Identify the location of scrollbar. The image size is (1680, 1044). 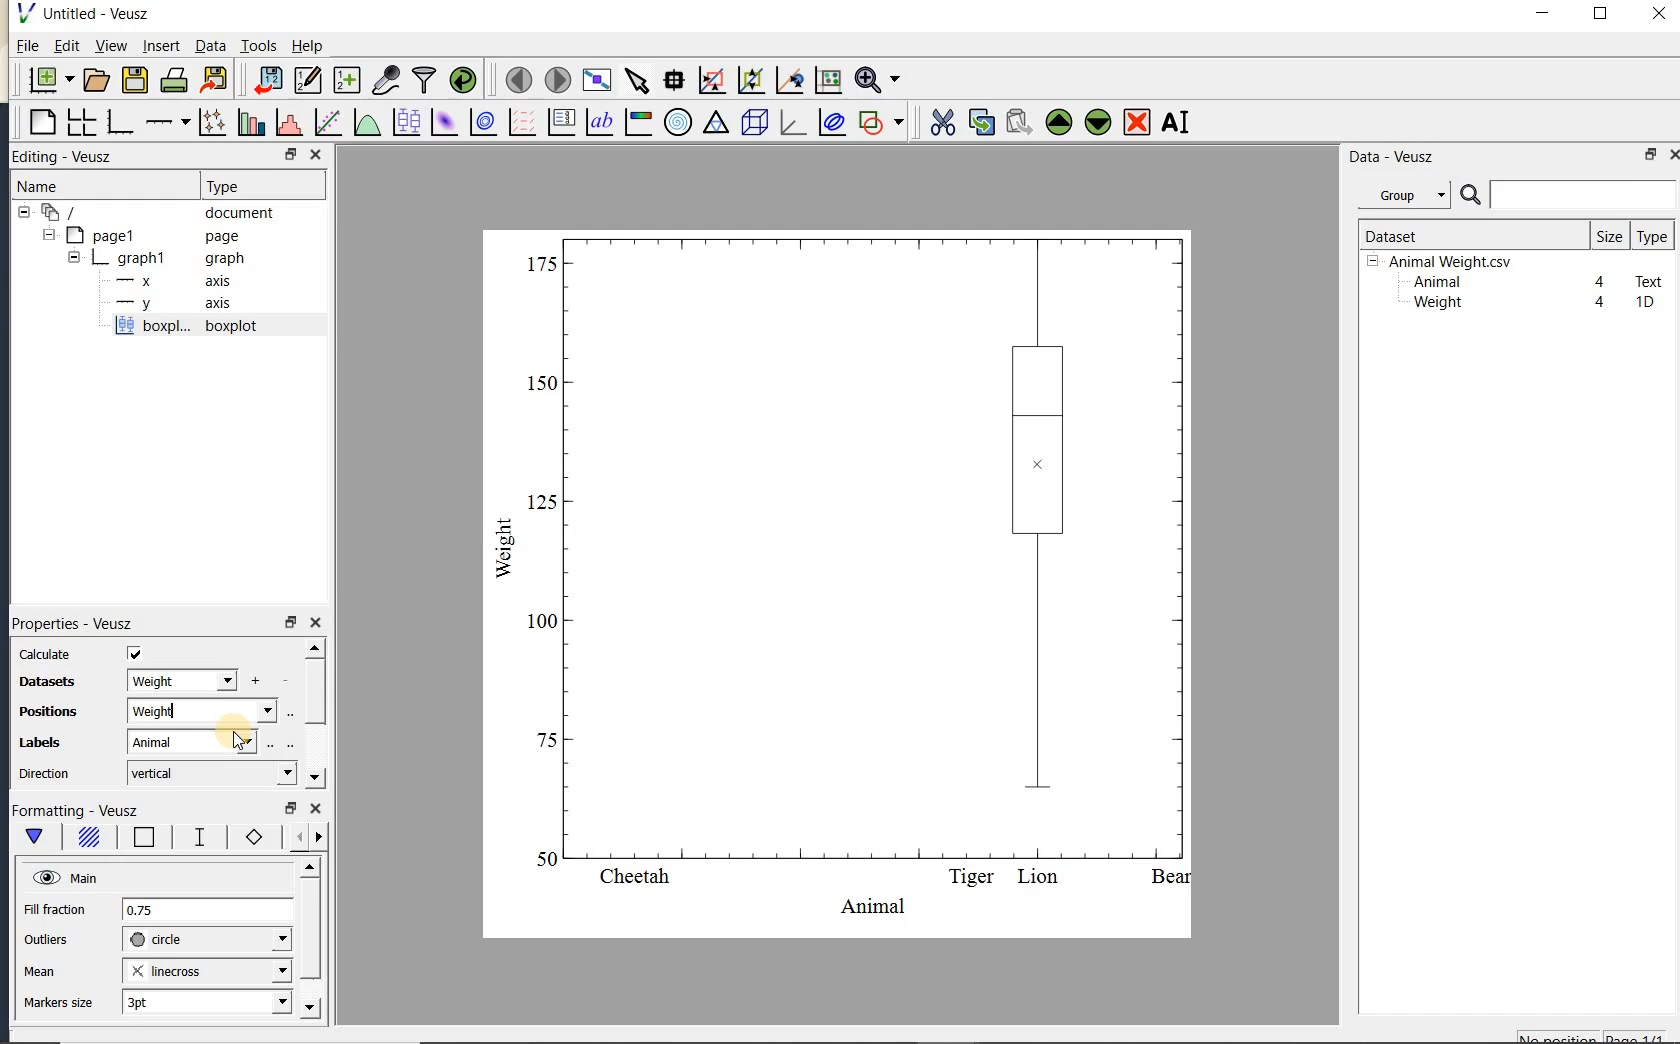
(309, 939).